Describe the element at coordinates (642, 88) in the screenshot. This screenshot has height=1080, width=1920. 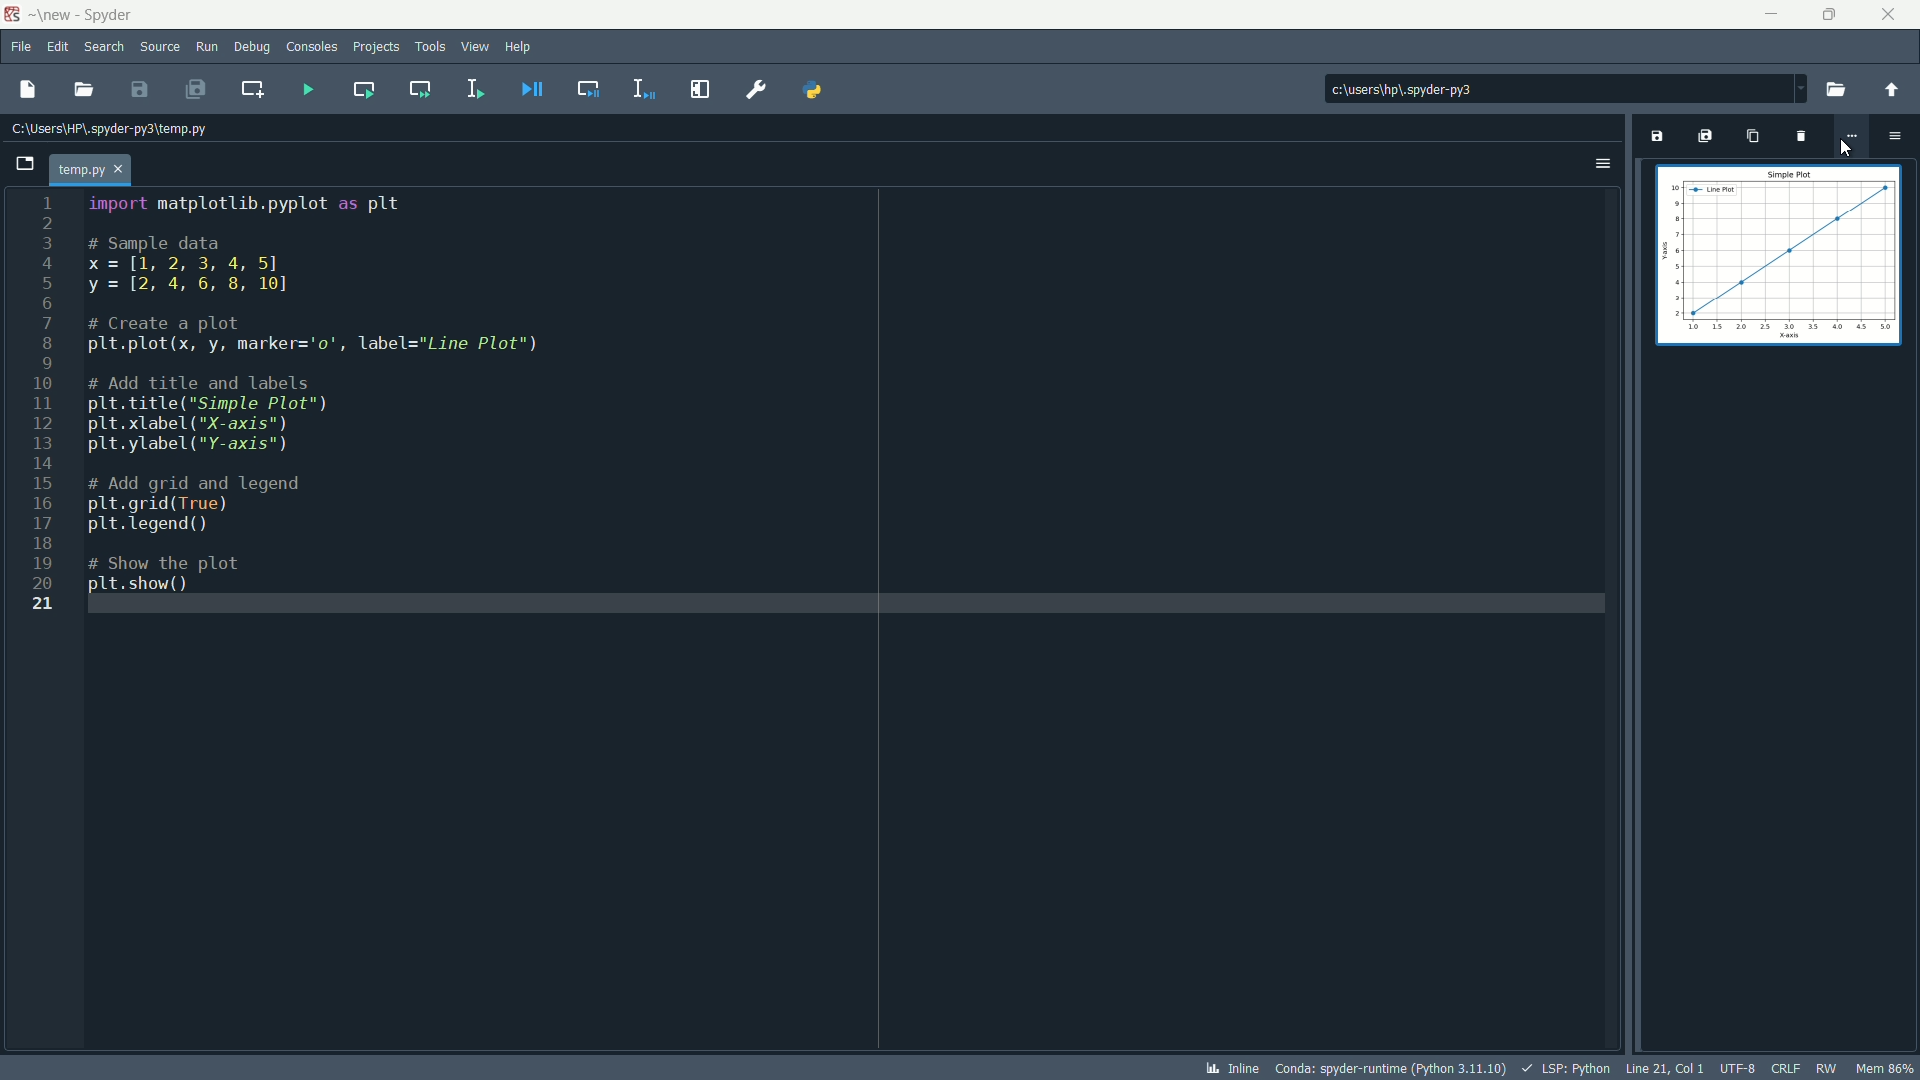
I see `debug selection or current line` at that location.